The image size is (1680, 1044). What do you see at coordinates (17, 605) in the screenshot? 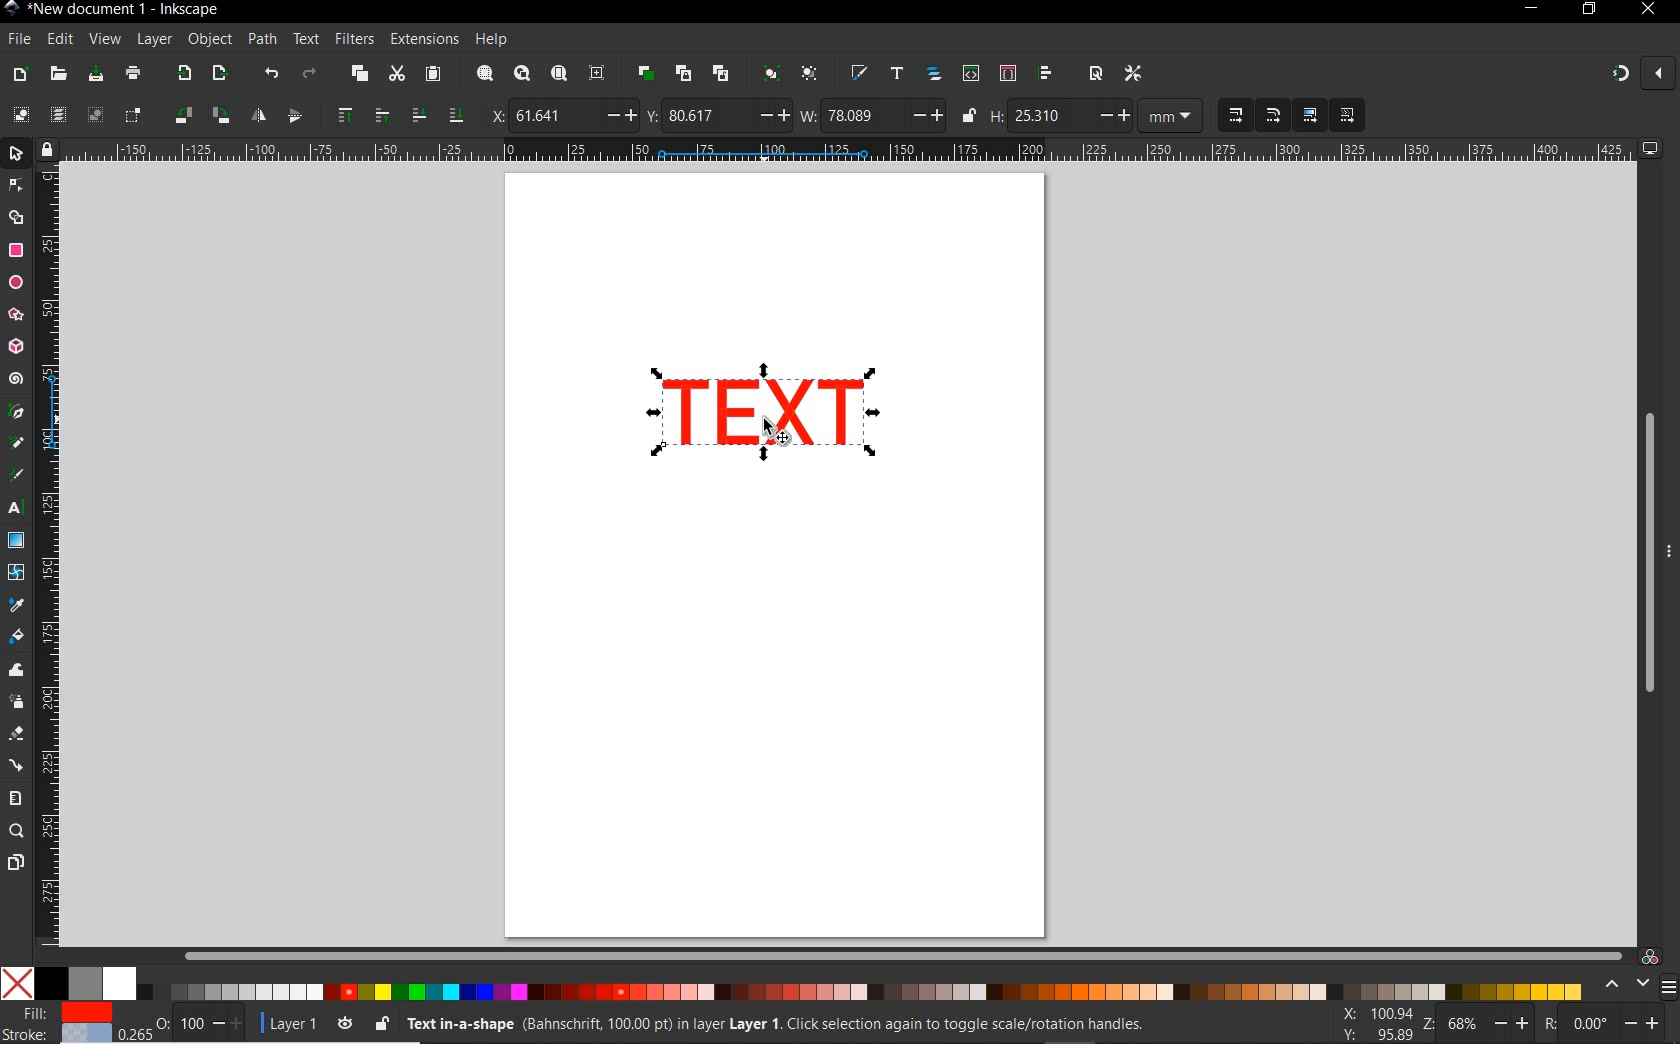
I see `dropper` at bounding box center [17, 605].